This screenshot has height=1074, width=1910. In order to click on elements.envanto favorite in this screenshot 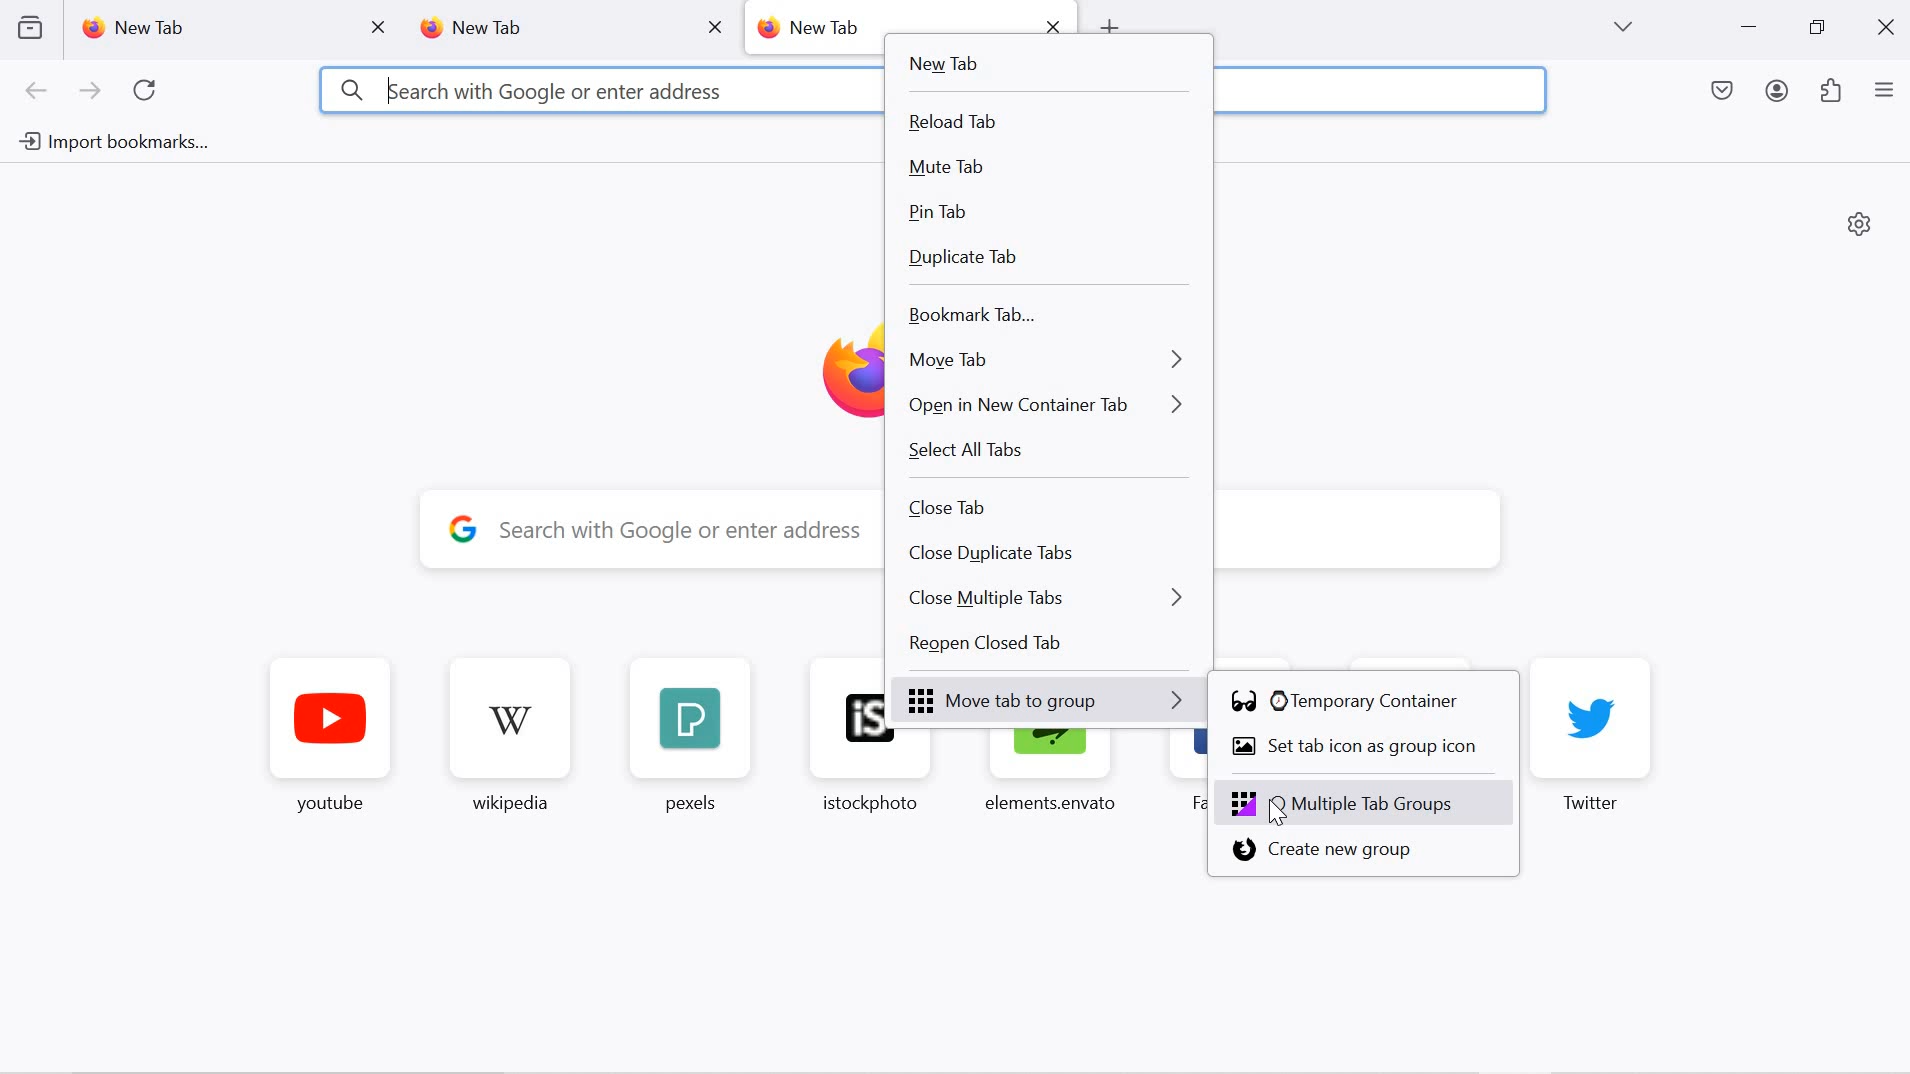, I will do `click(1048, 776)`.